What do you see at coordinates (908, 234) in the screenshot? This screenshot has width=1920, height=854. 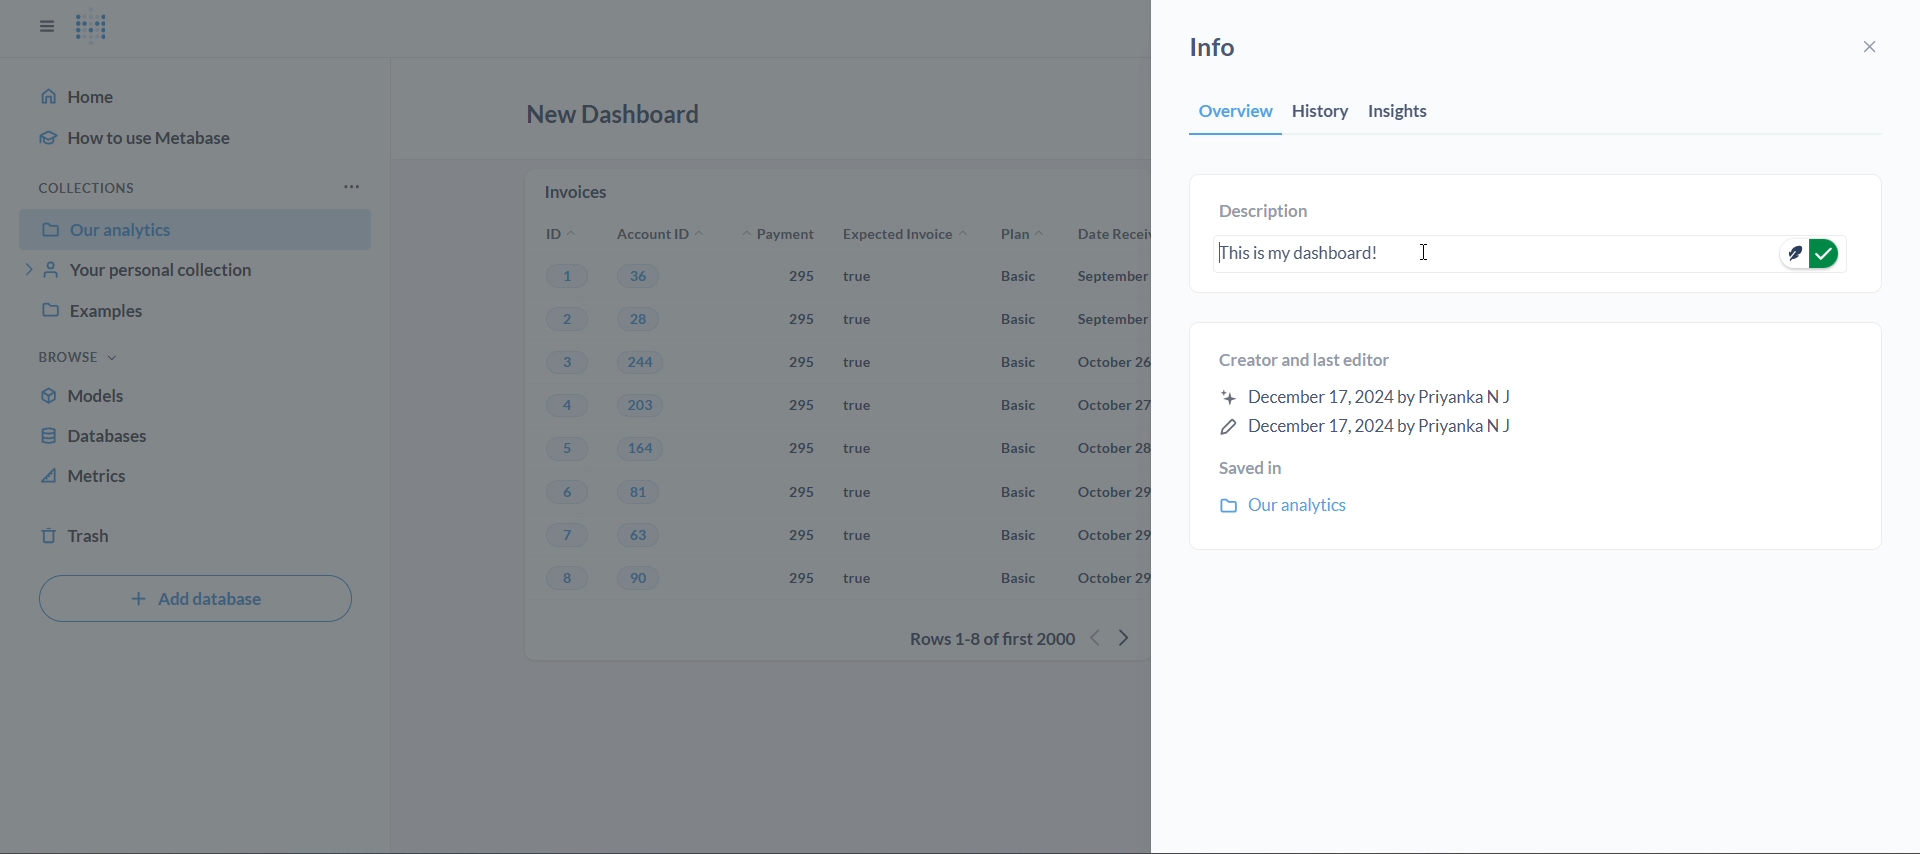 I see `expected invoice` at bounding box center [908, 234].